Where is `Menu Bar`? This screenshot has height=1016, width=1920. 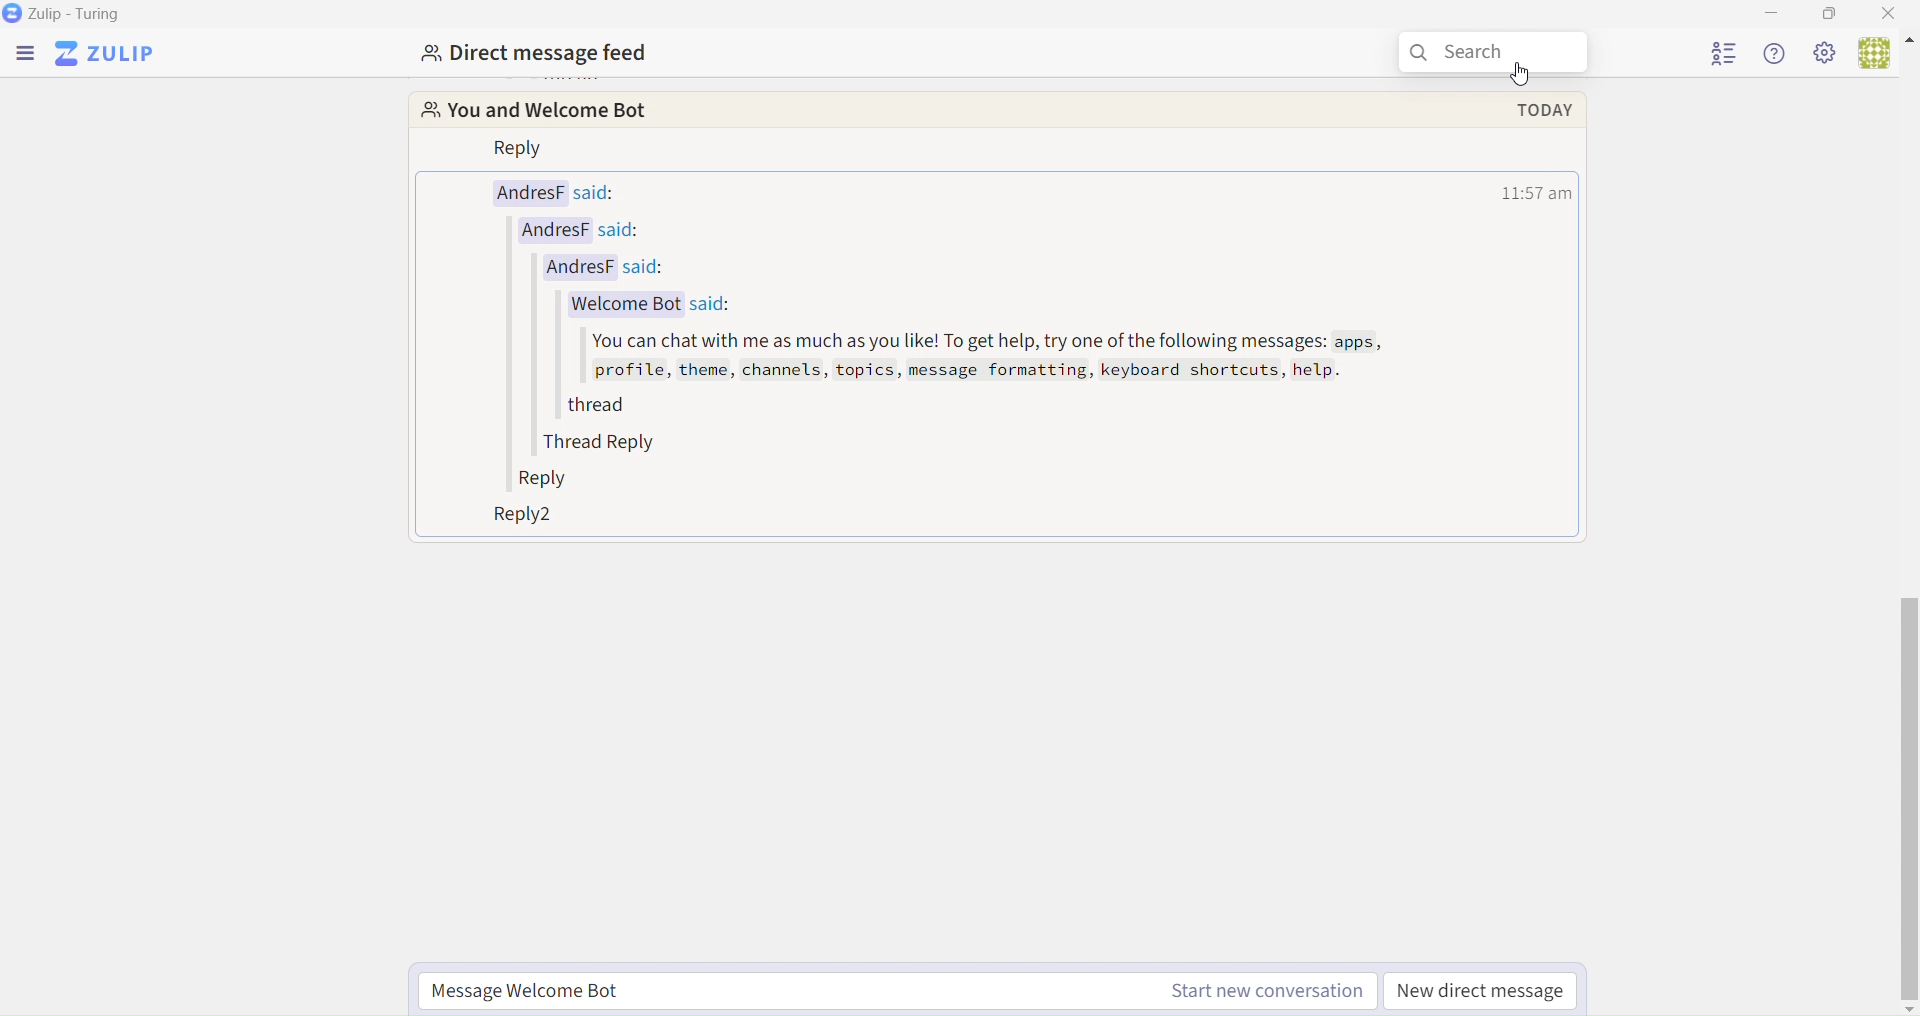 Menu Bar is located at coordinates (25, 57).